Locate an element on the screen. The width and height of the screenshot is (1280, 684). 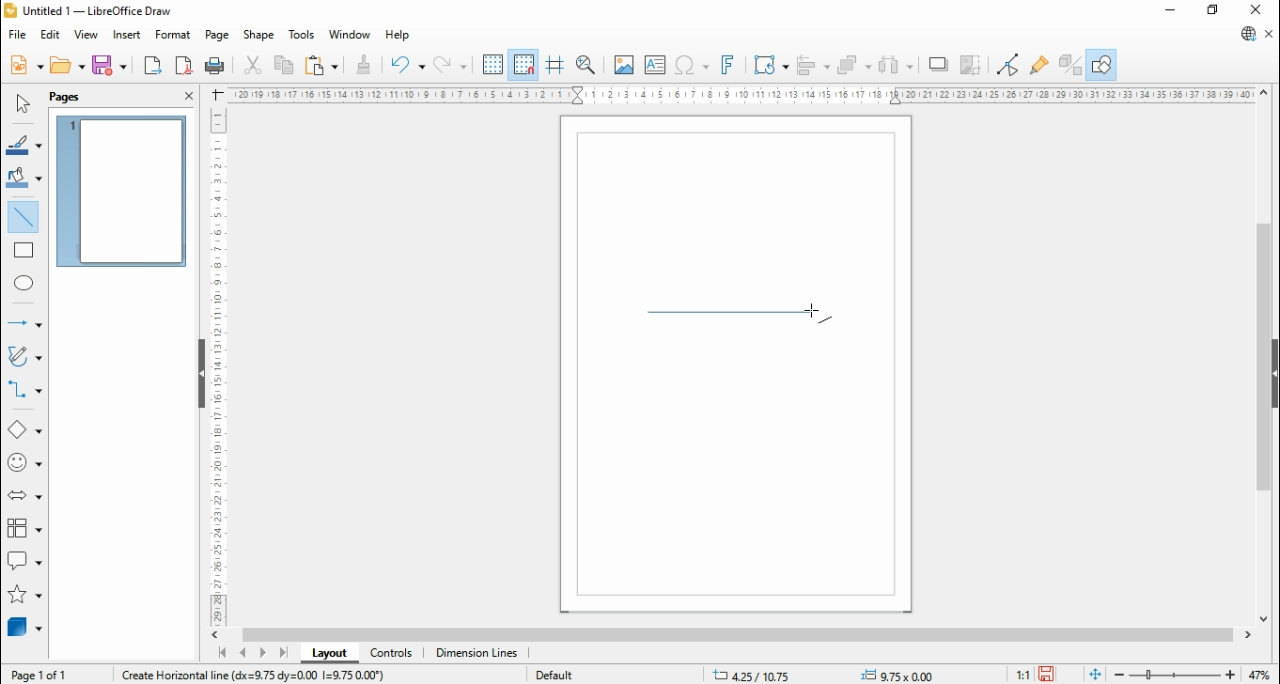
page is located at coordinates (65, 98).